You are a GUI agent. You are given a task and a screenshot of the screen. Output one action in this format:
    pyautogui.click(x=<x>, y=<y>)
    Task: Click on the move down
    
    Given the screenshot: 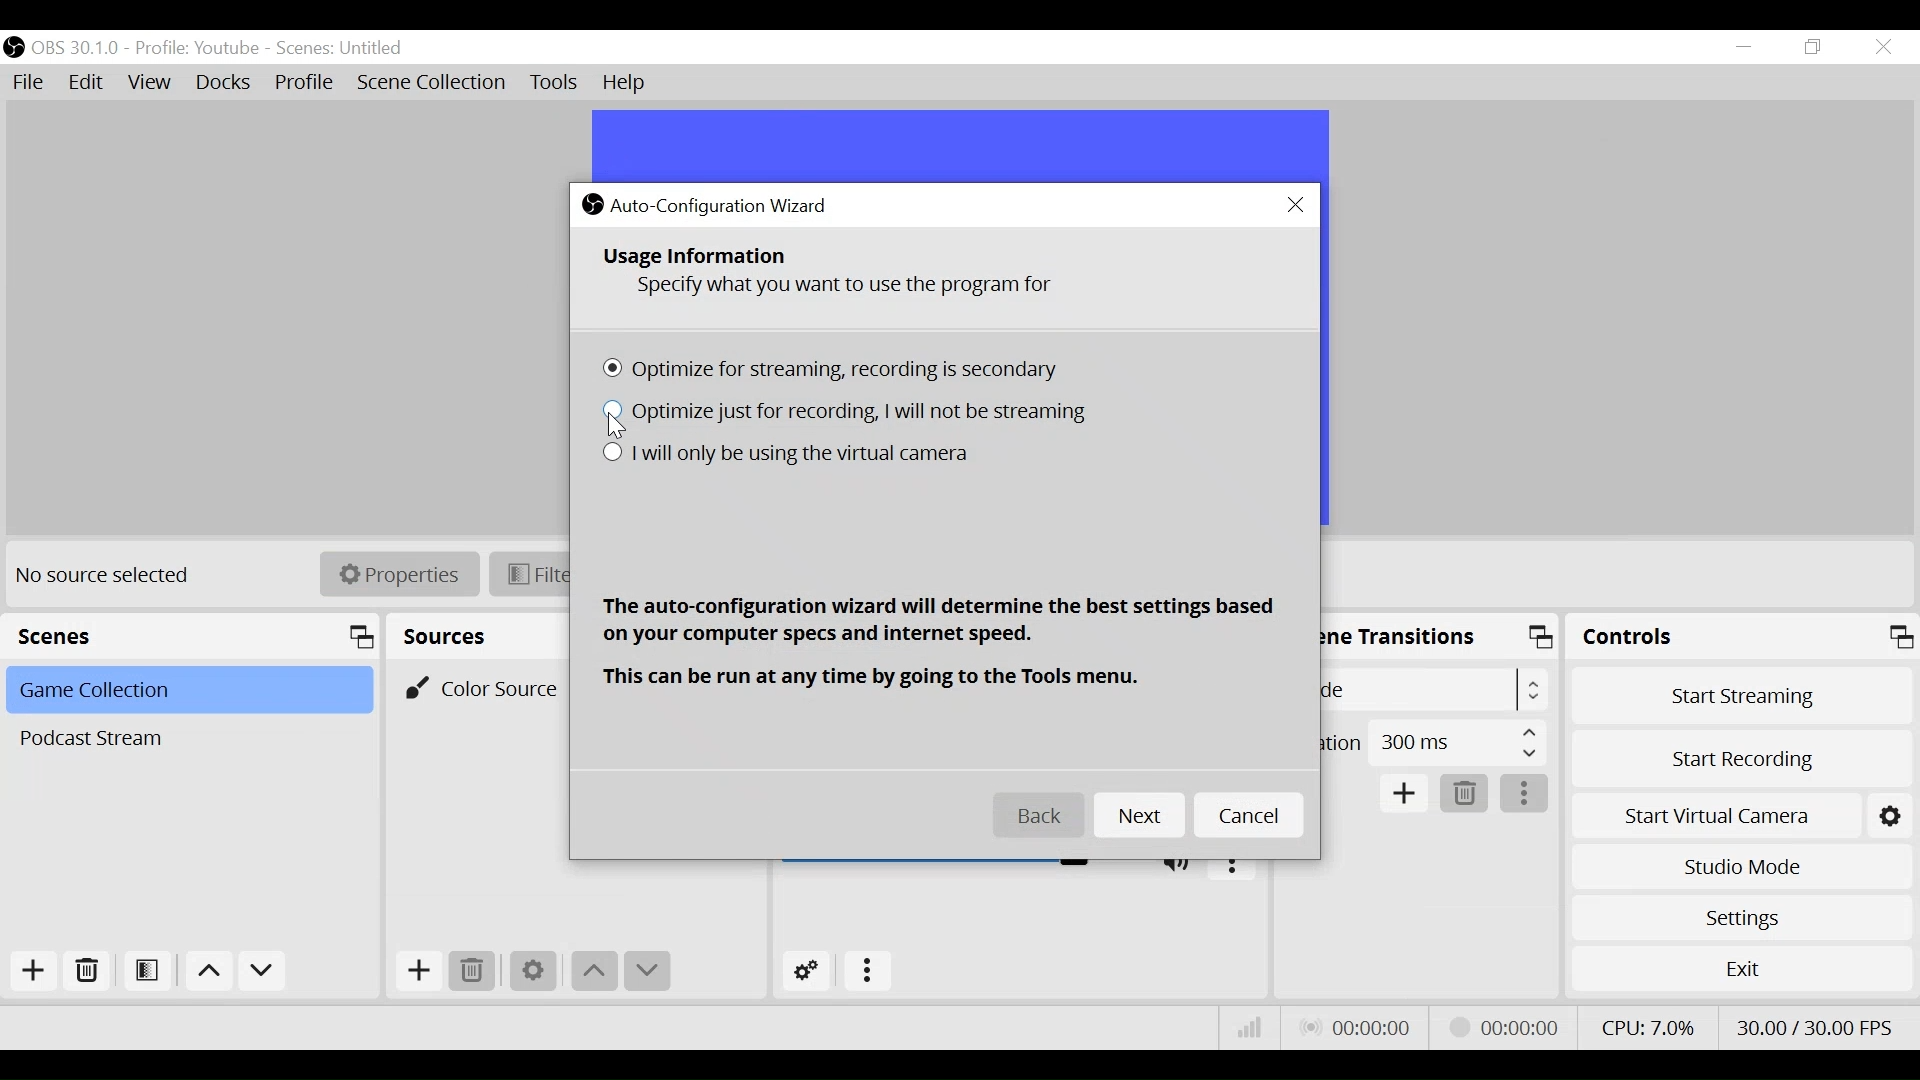 What is the action you would take?
    pyautogui.click(x=262, y=972)
    